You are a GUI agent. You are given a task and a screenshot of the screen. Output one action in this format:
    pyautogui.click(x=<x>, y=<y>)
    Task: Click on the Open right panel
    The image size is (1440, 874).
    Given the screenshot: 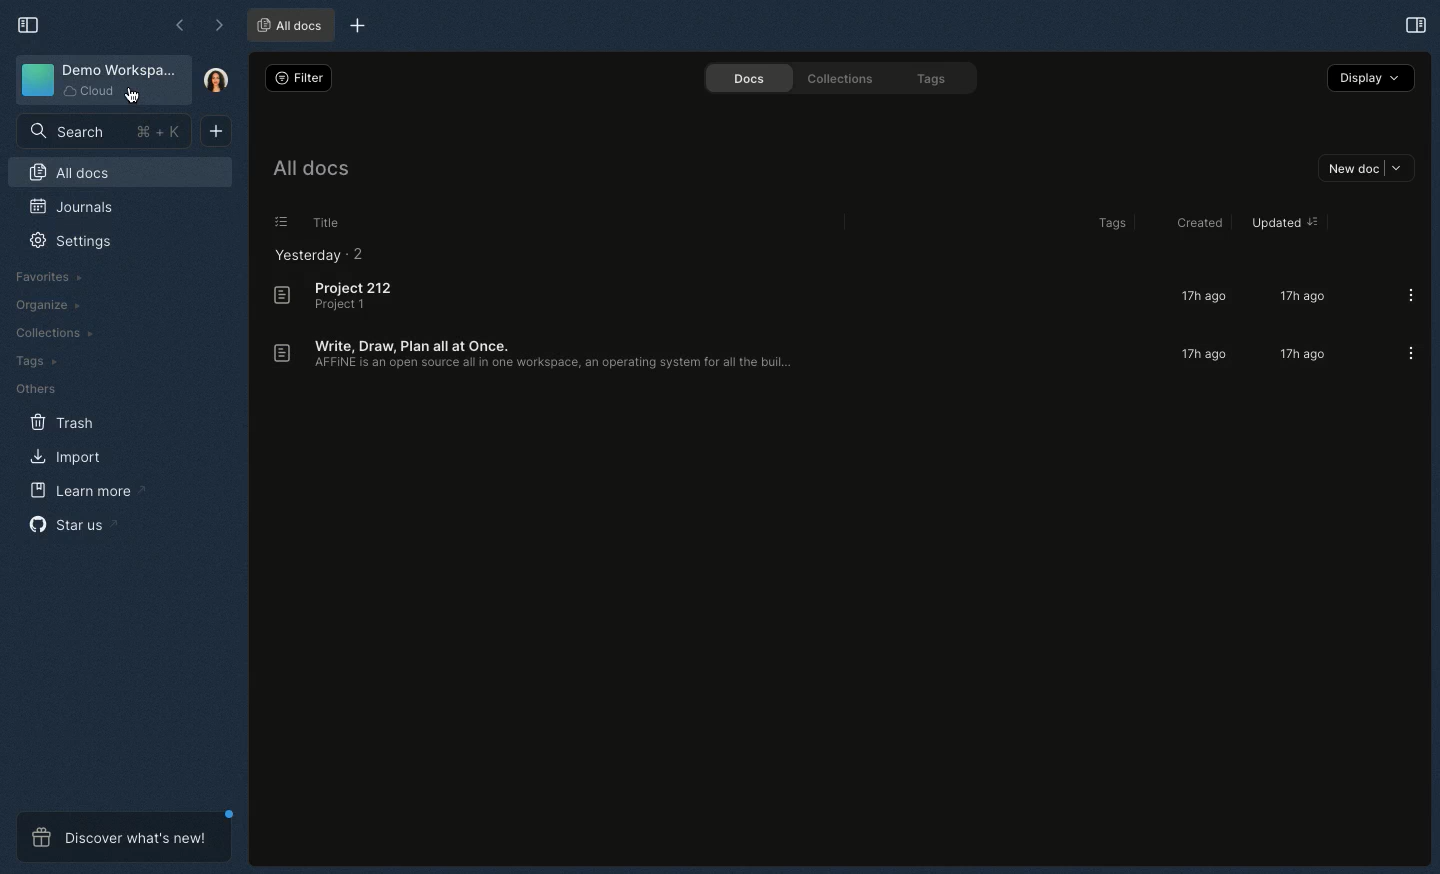 What is the action you would take?
    pyautogui.click(x=1414, y=25)
    